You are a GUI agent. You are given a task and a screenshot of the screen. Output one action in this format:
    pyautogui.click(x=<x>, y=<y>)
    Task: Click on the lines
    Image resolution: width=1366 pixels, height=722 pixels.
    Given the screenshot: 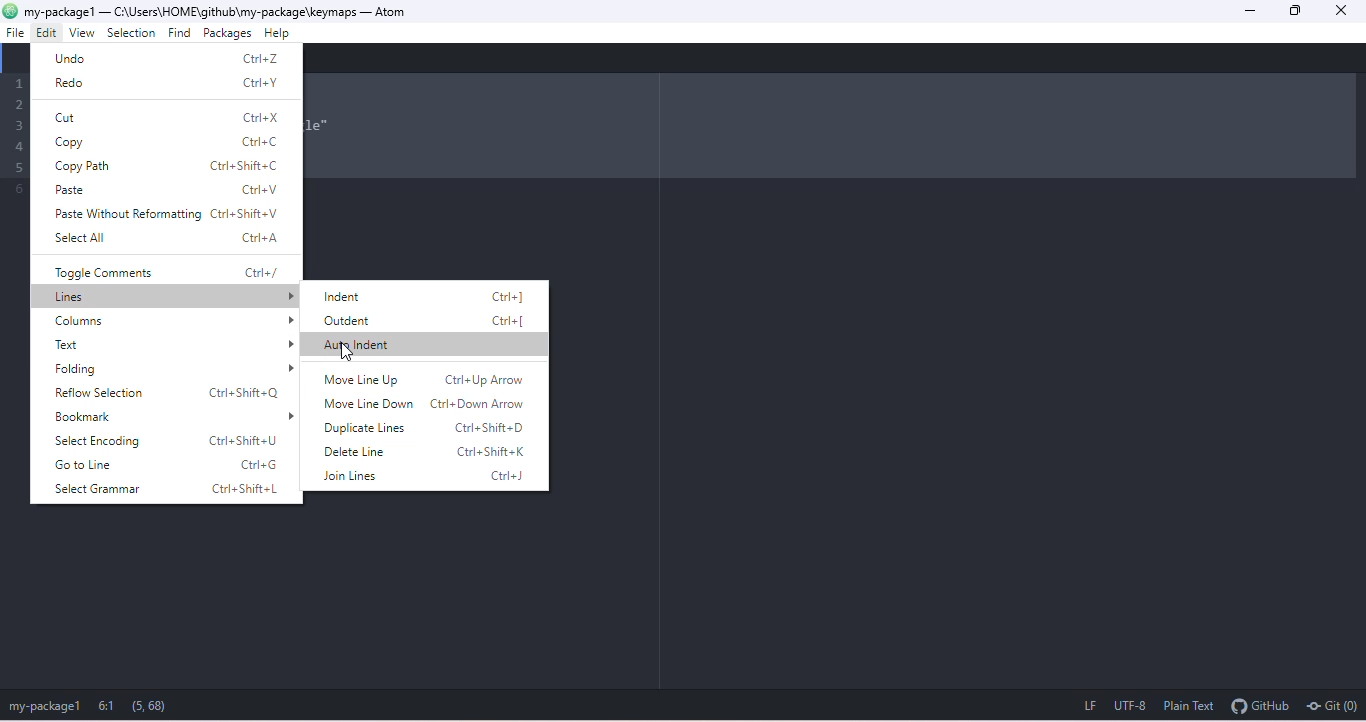 What is the action you would take?
    pyautogui.click(x=173, y=298)
    